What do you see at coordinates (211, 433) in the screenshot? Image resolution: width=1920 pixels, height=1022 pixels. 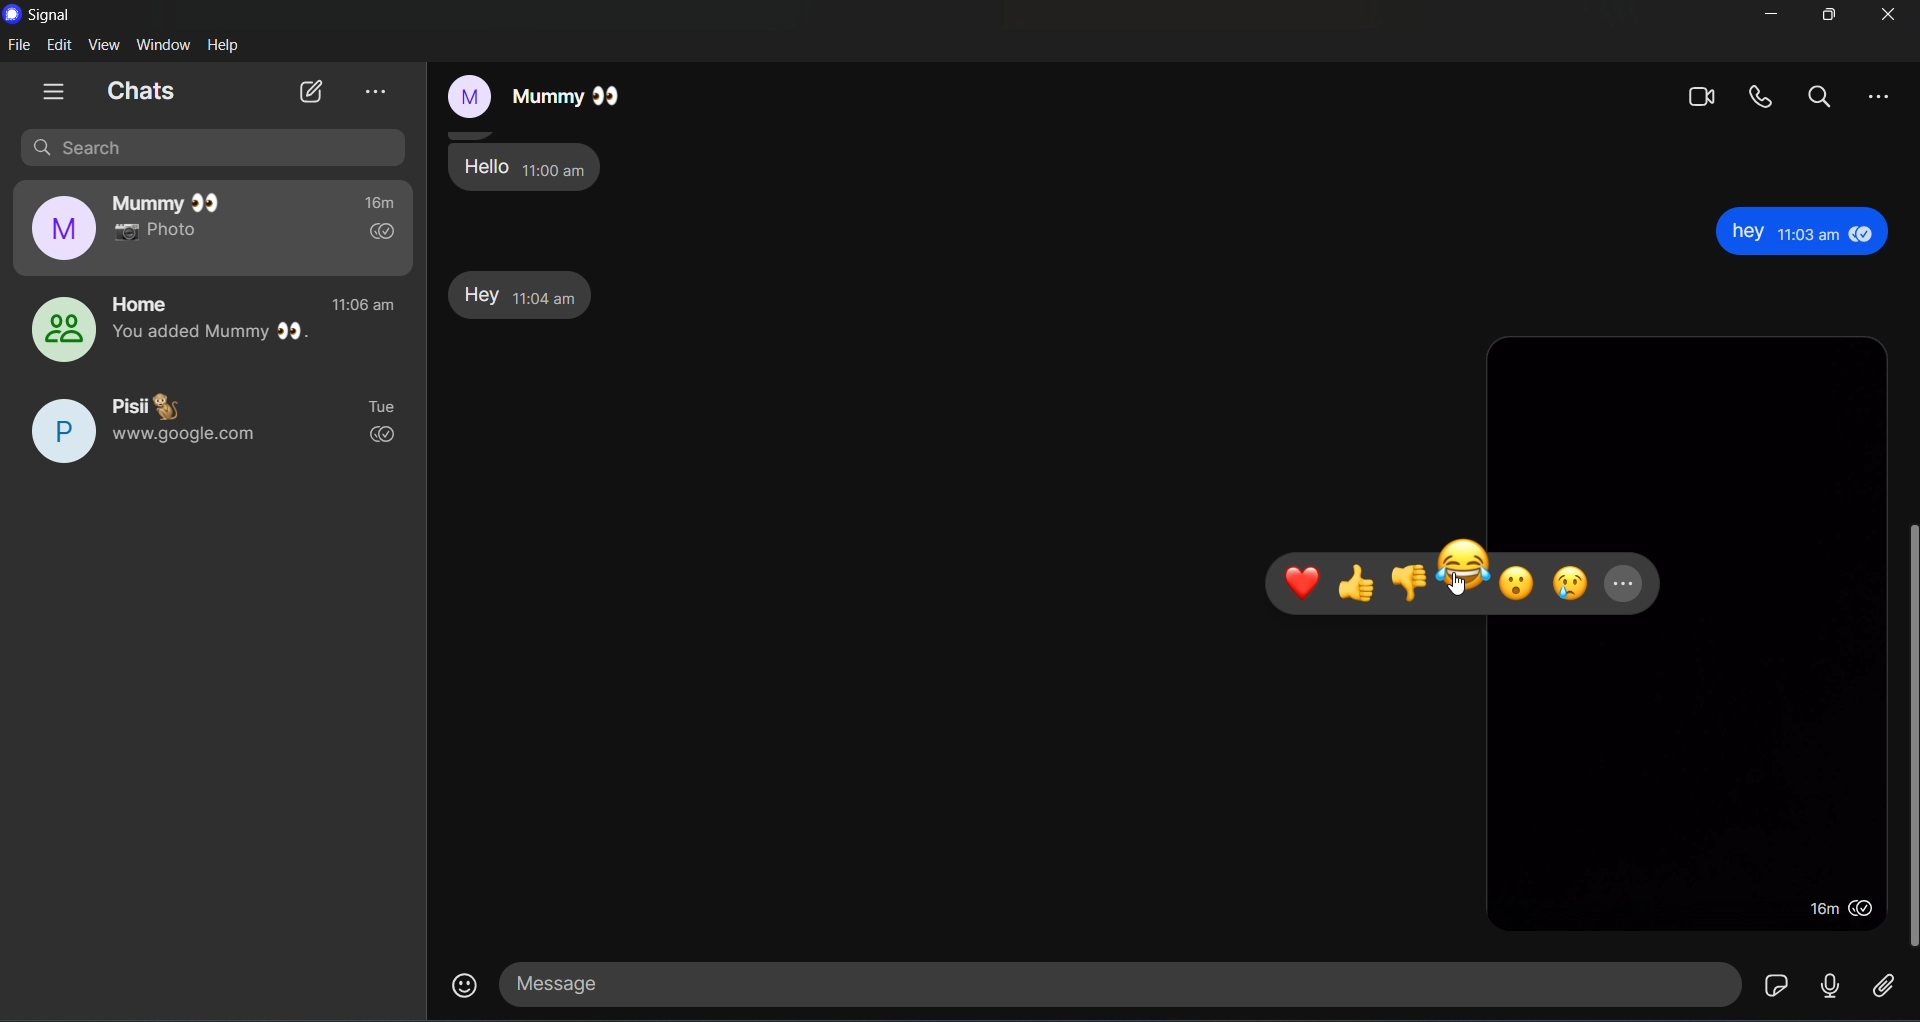 I see `pisii chat` at bounding box center [211, 433].